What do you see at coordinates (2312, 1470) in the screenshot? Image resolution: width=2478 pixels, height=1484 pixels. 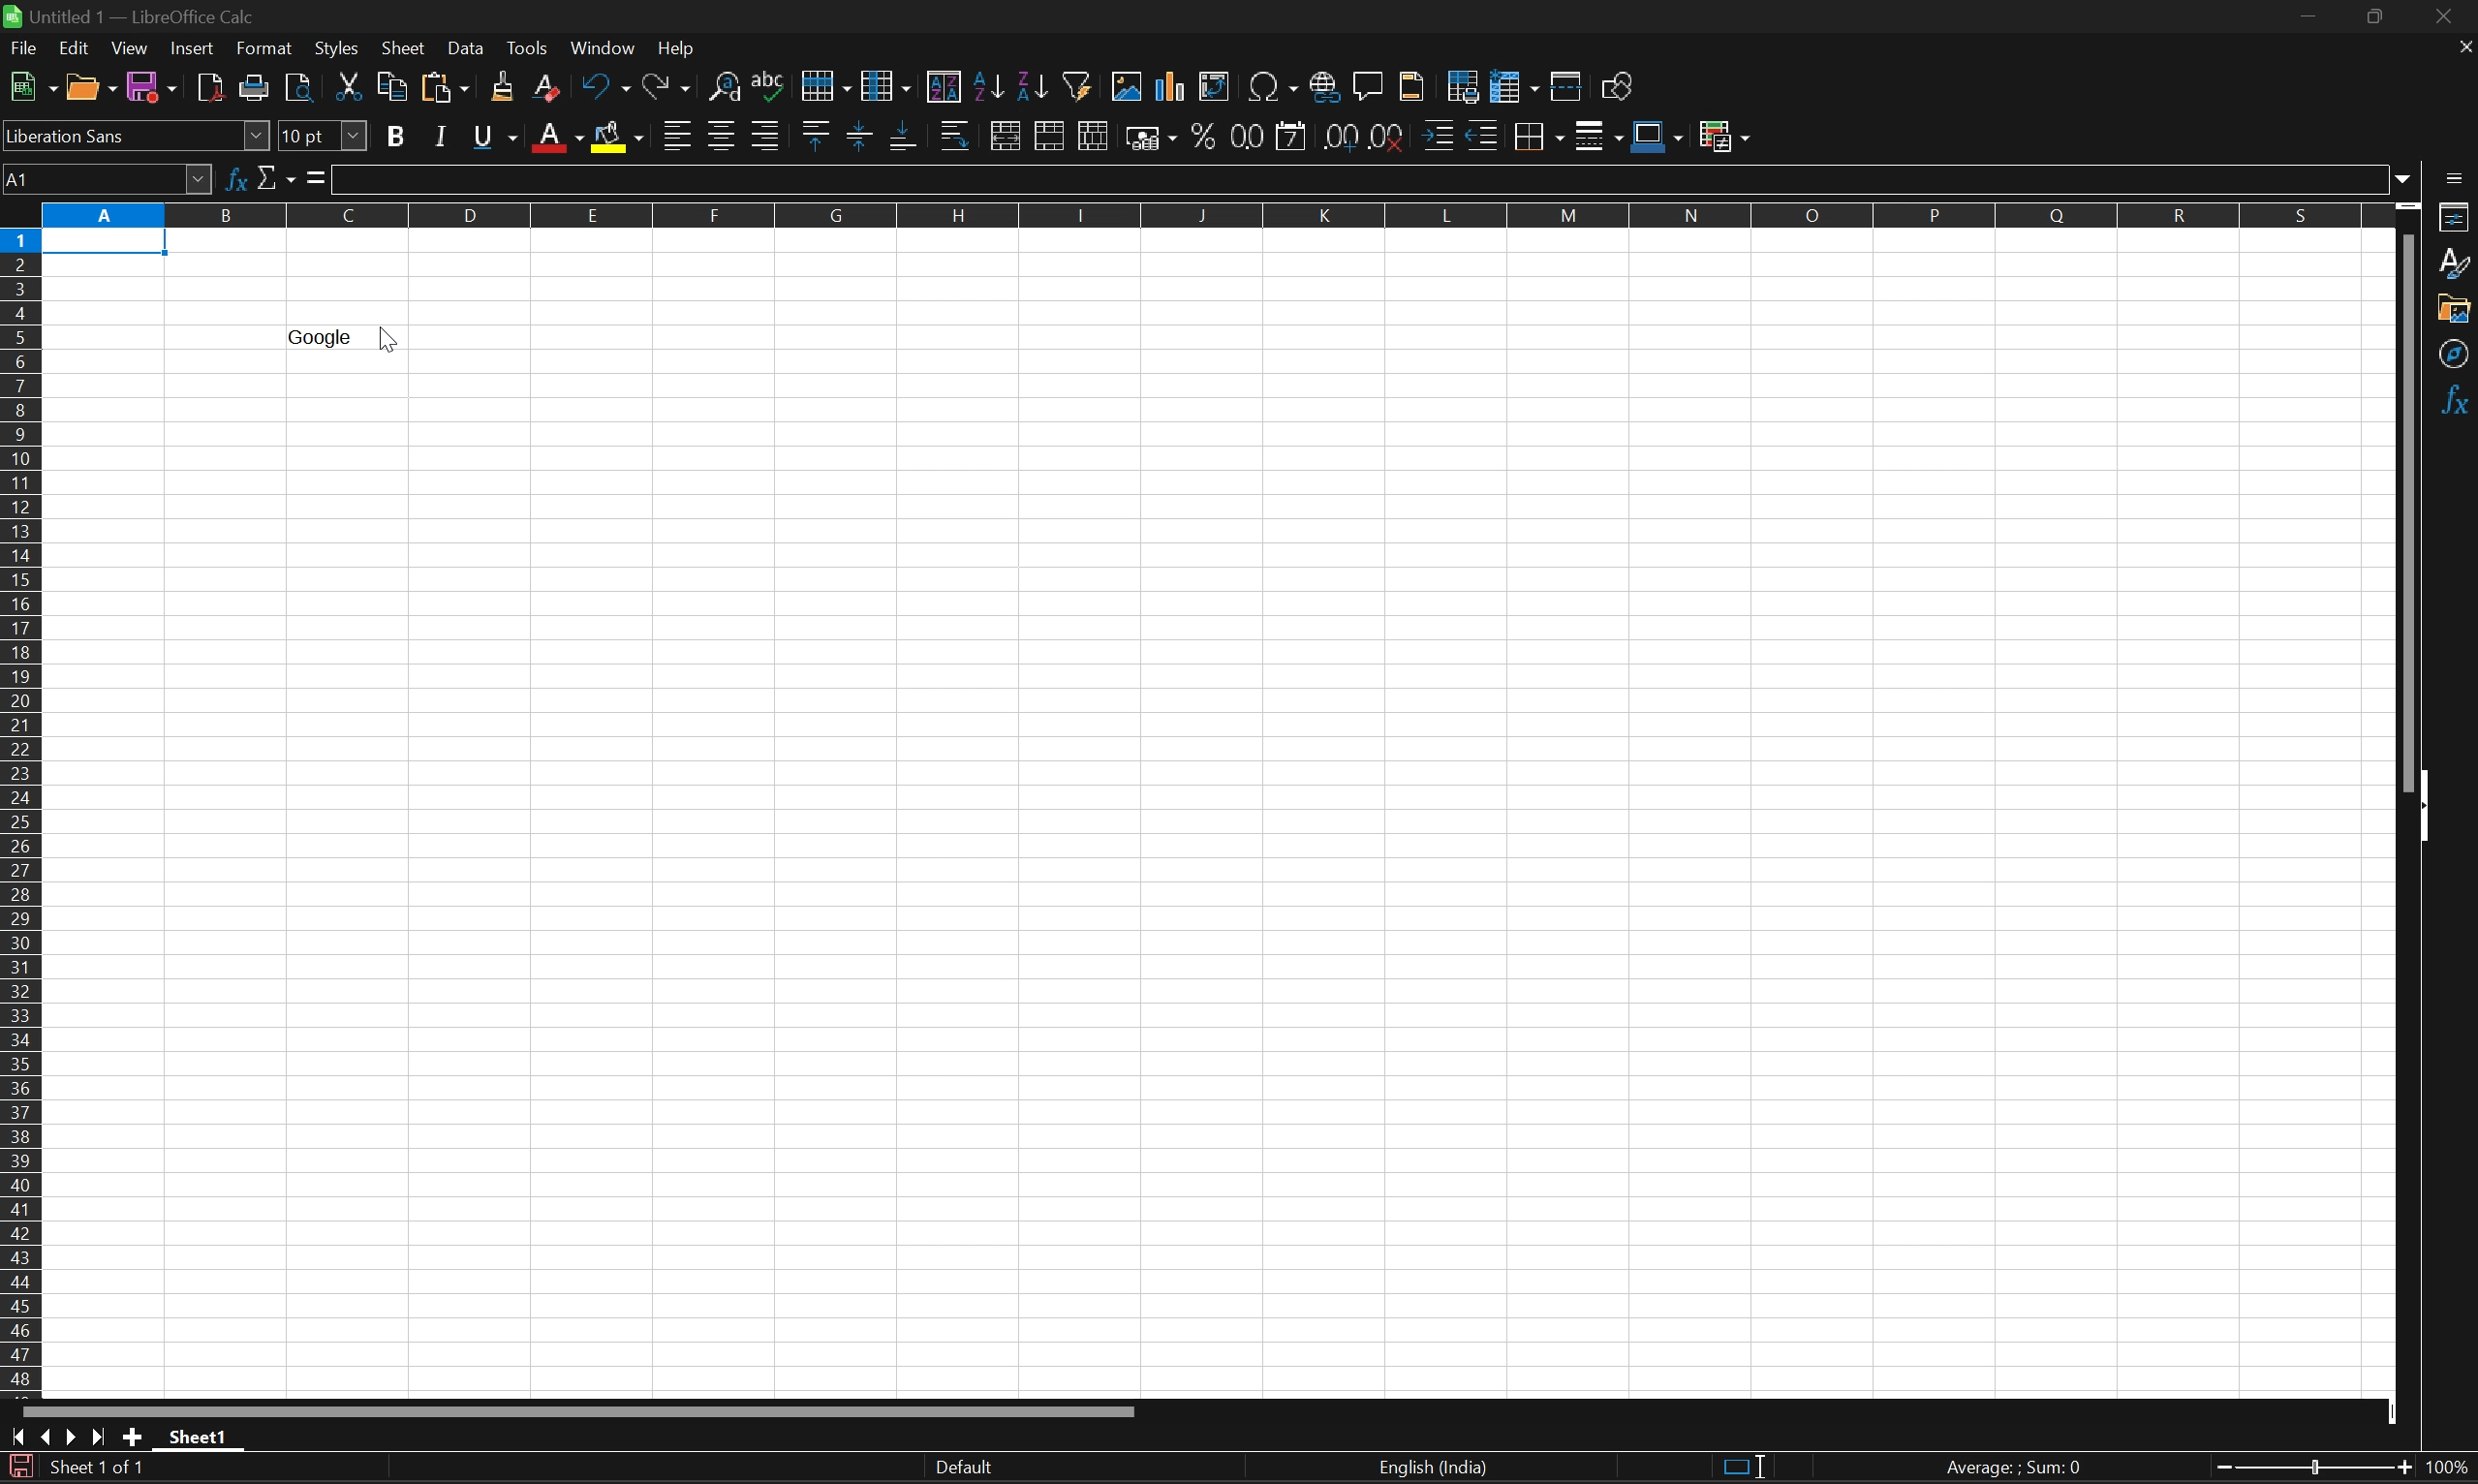 I see `Slider` at bounding box center [2312, 1470].